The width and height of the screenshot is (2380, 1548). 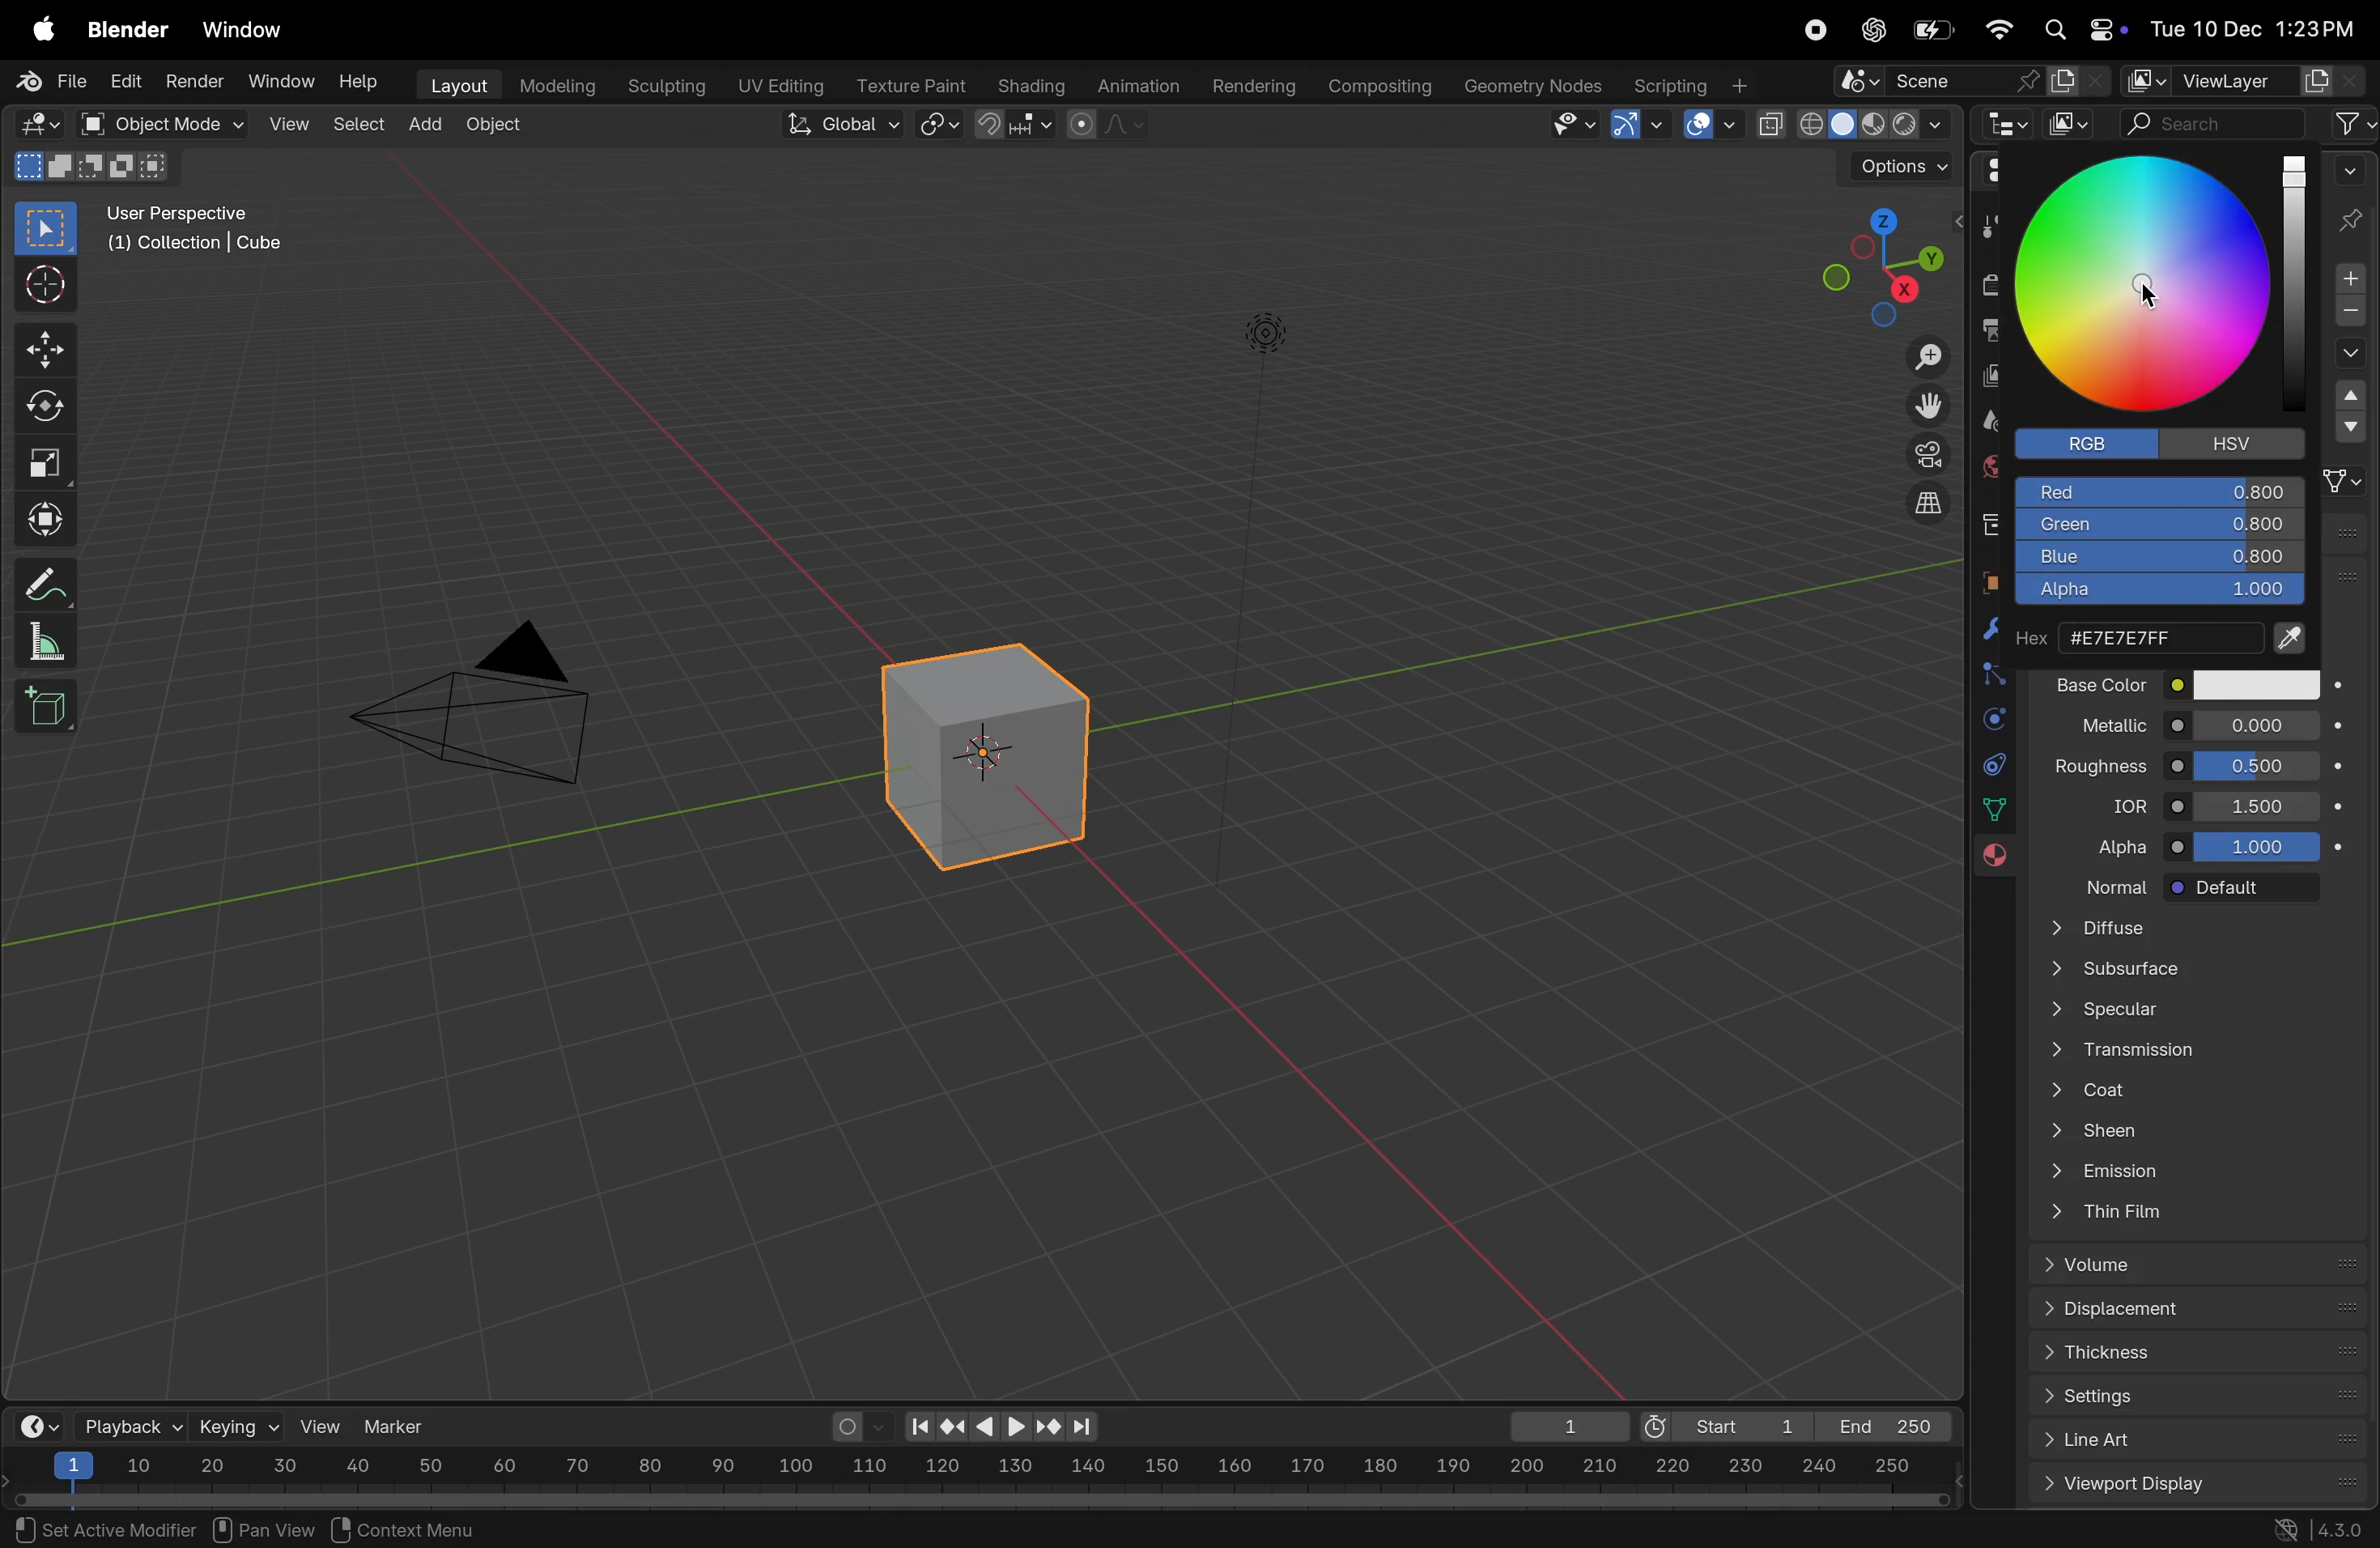 I want to click on bound, so click(x=1988, y=672).